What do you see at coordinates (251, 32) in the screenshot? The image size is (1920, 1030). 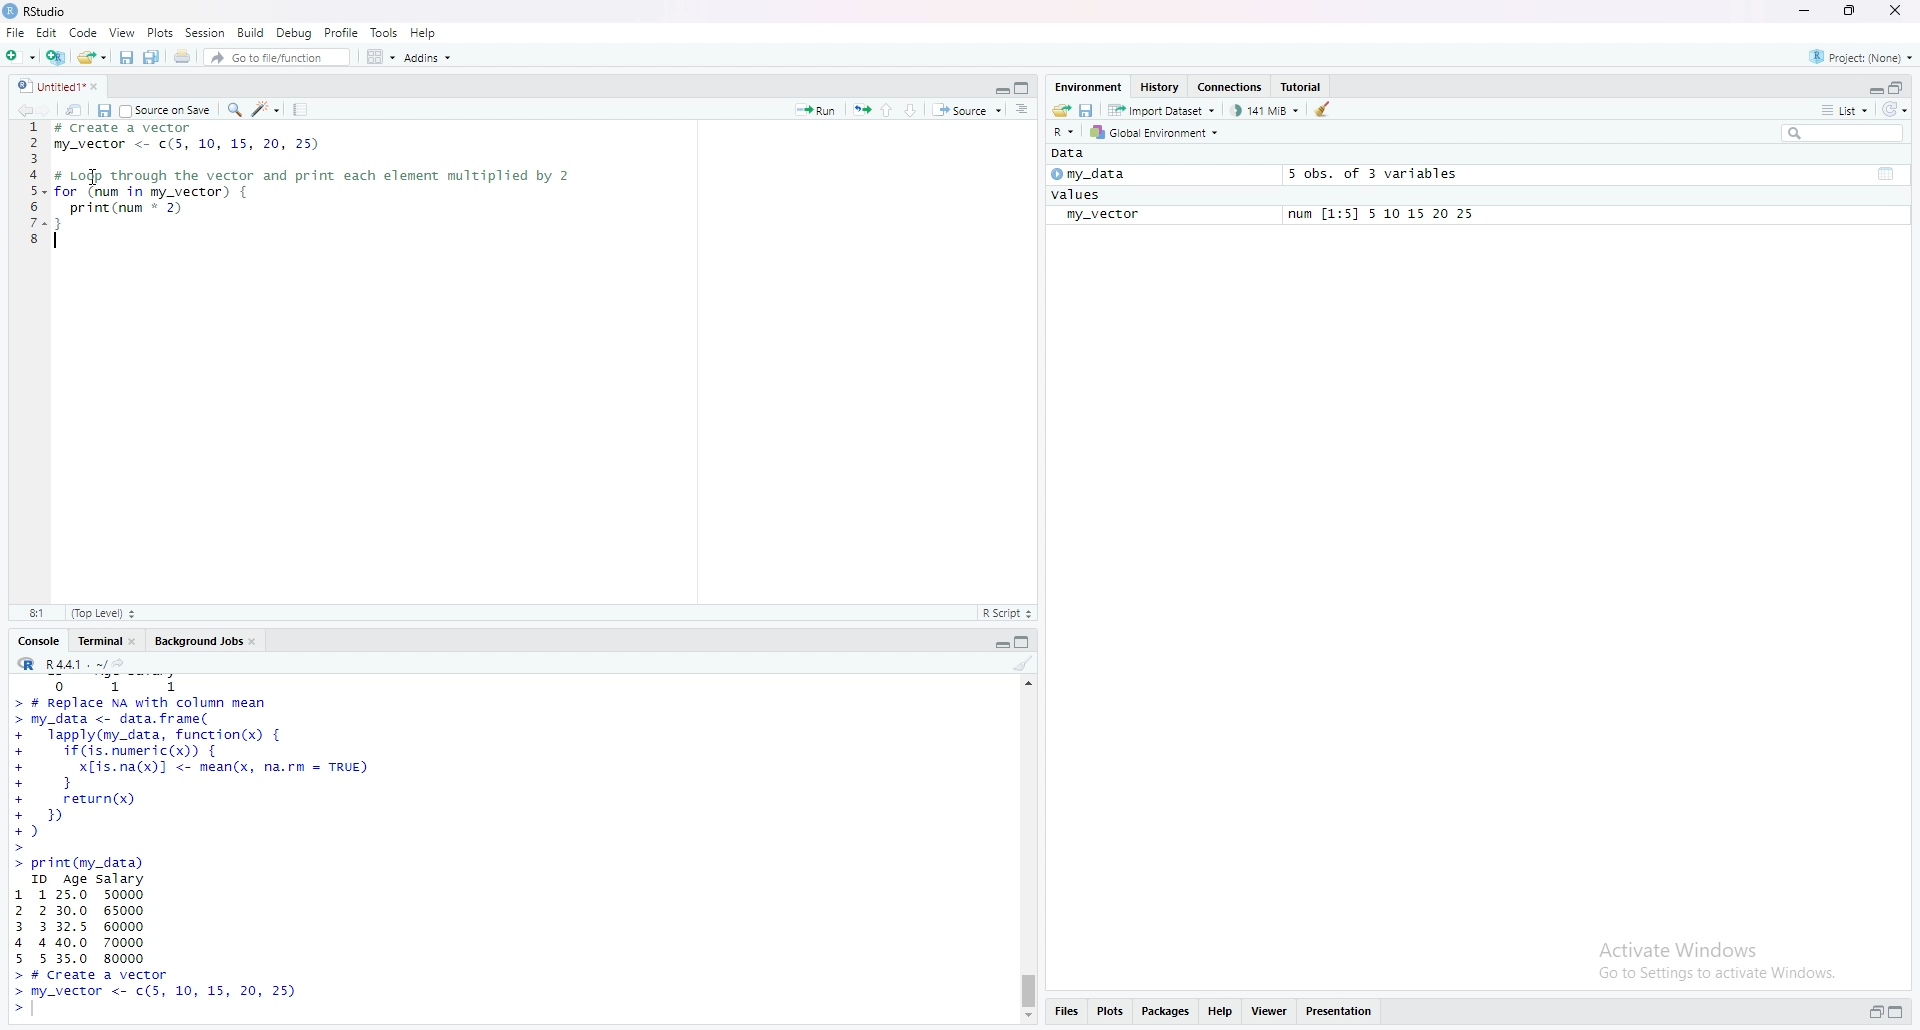 I see `build` at bounding box center [251, 32].